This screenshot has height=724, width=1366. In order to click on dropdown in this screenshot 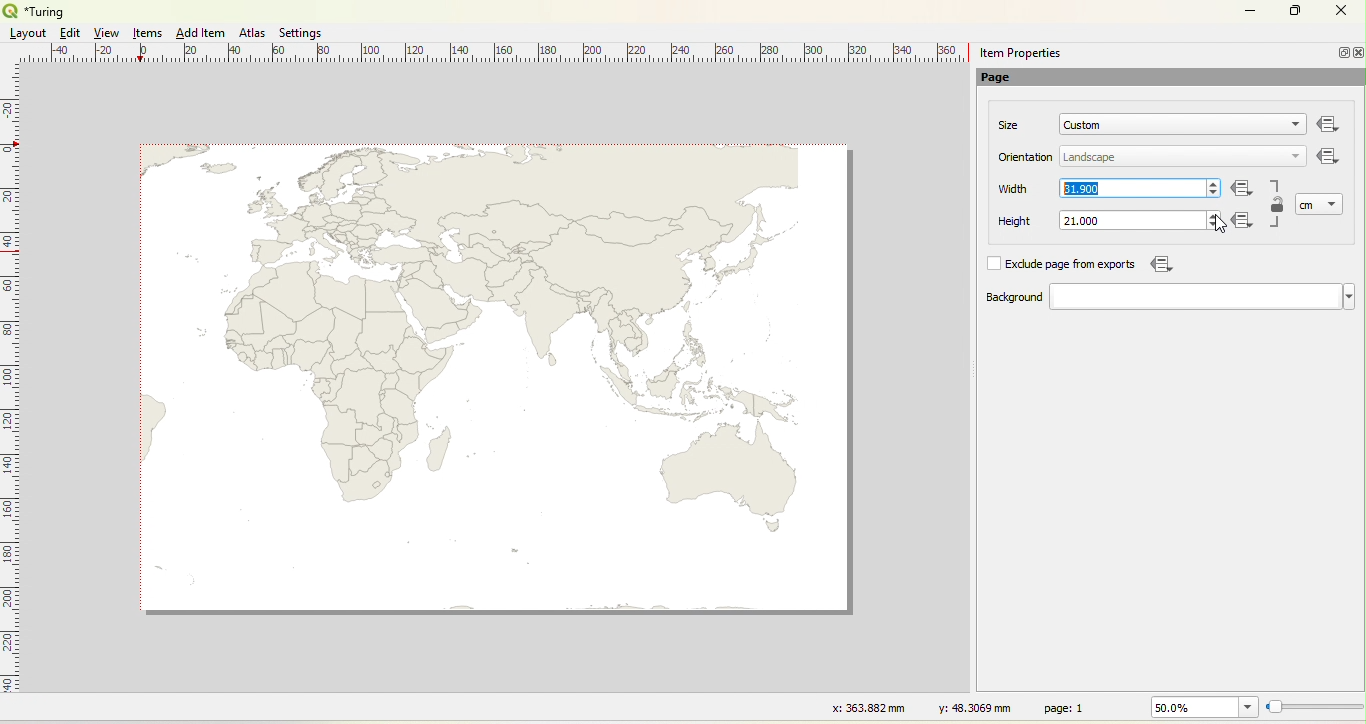, I will do `click(1202, 297)`.